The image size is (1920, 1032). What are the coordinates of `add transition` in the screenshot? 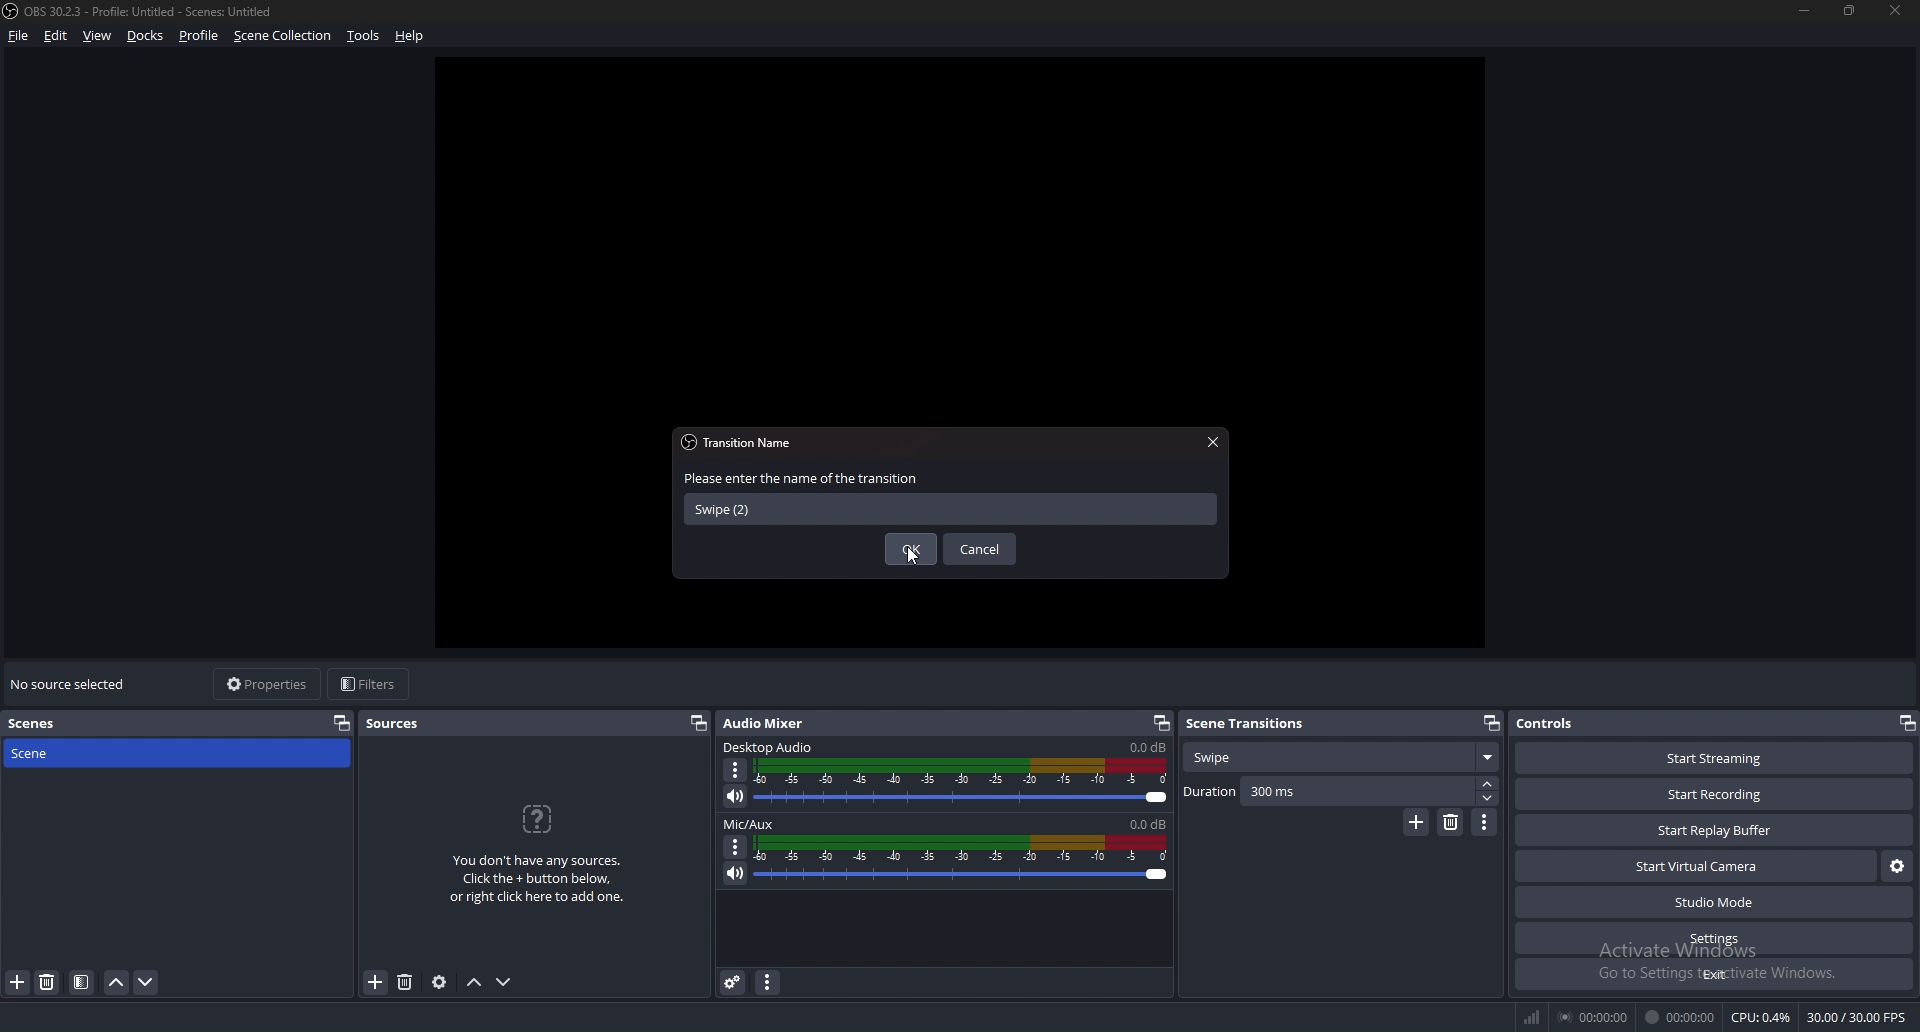 It's located at (1417, 824).